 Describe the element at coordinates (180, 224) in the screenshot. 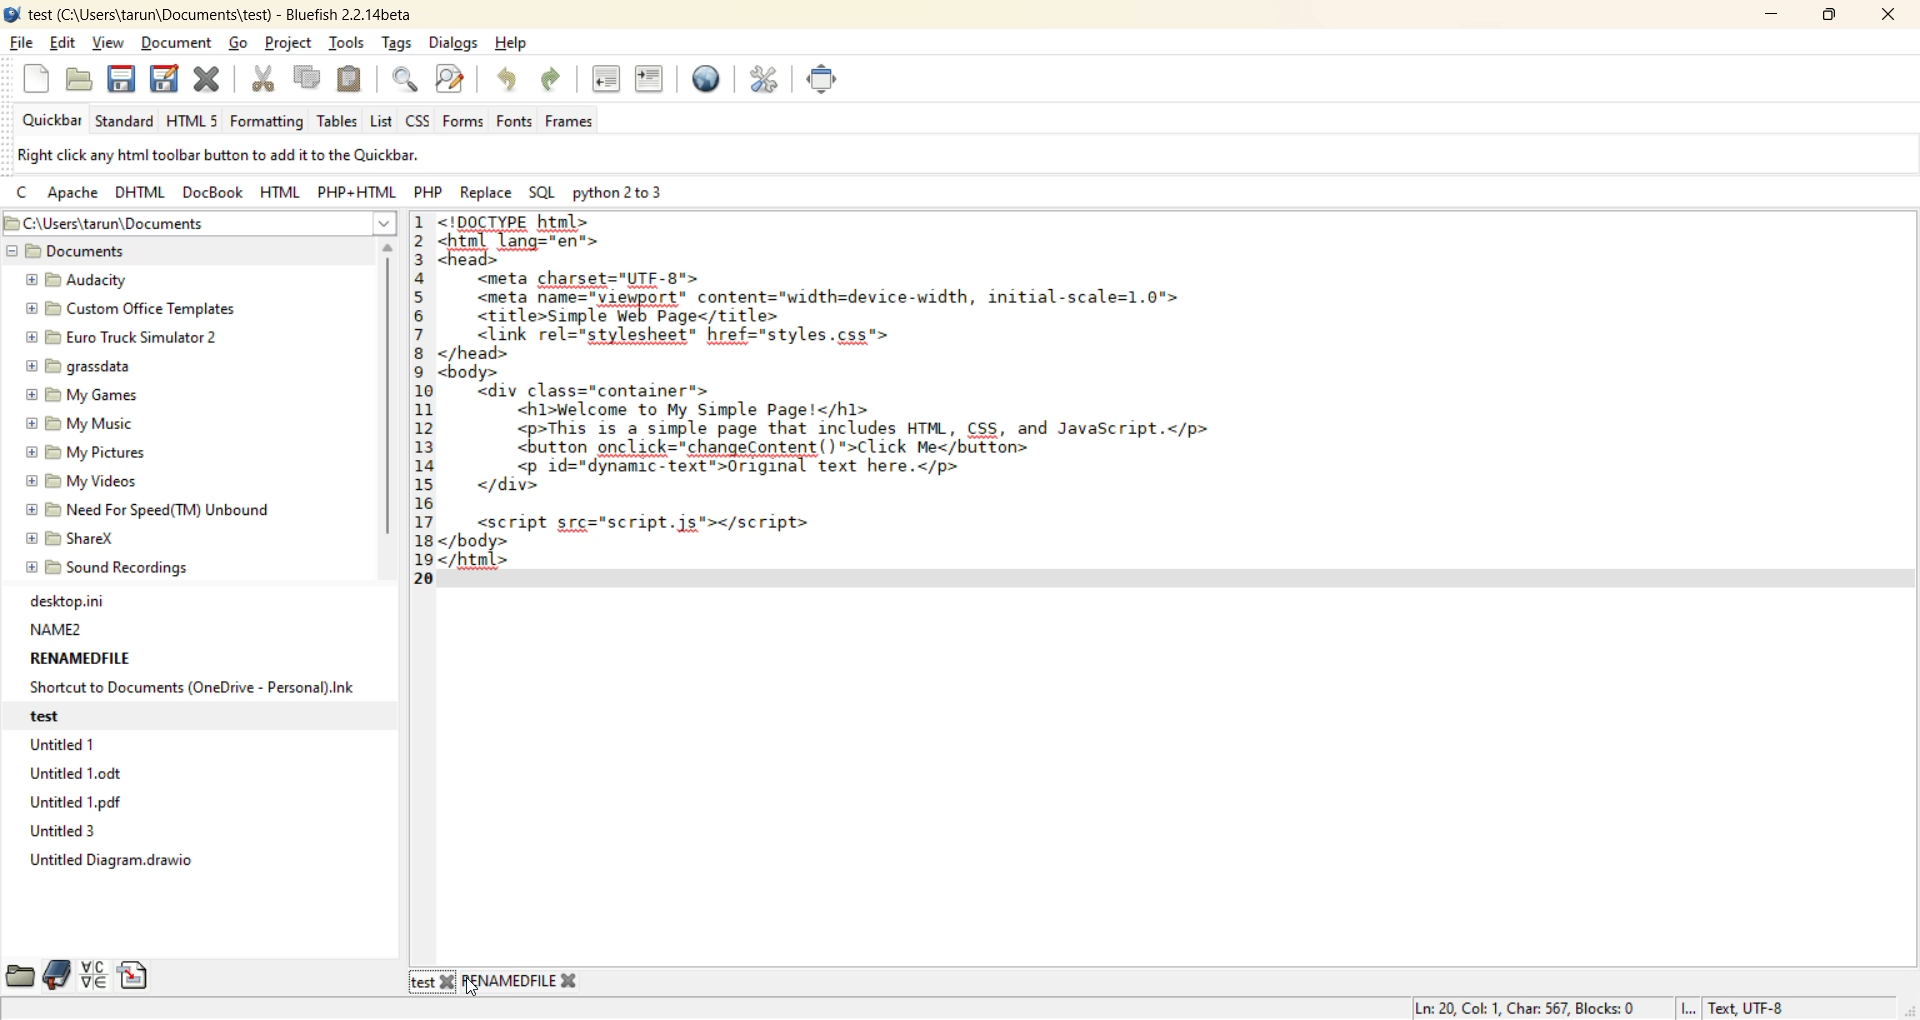

I see `file path` at that location.